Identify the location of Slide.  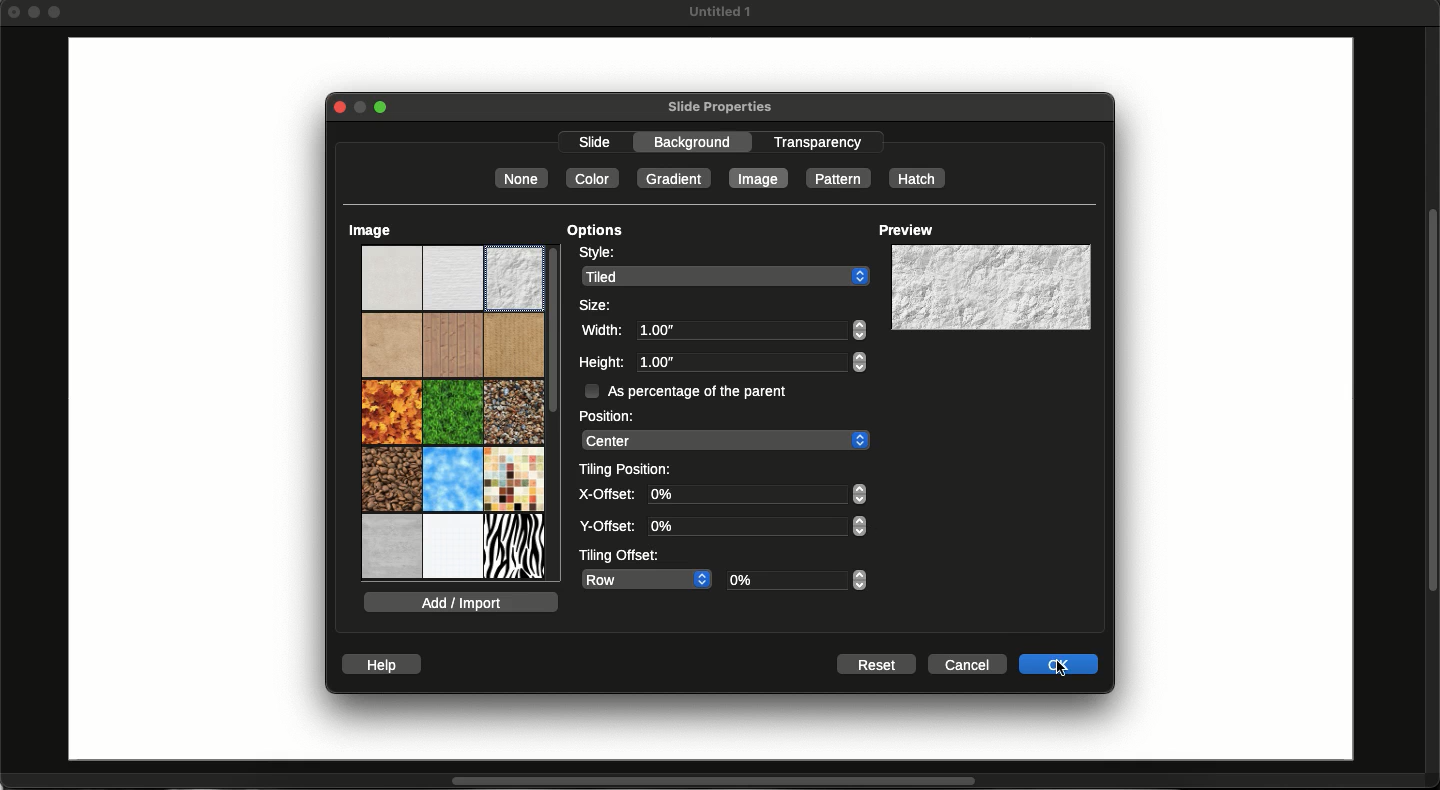
(188, 401).